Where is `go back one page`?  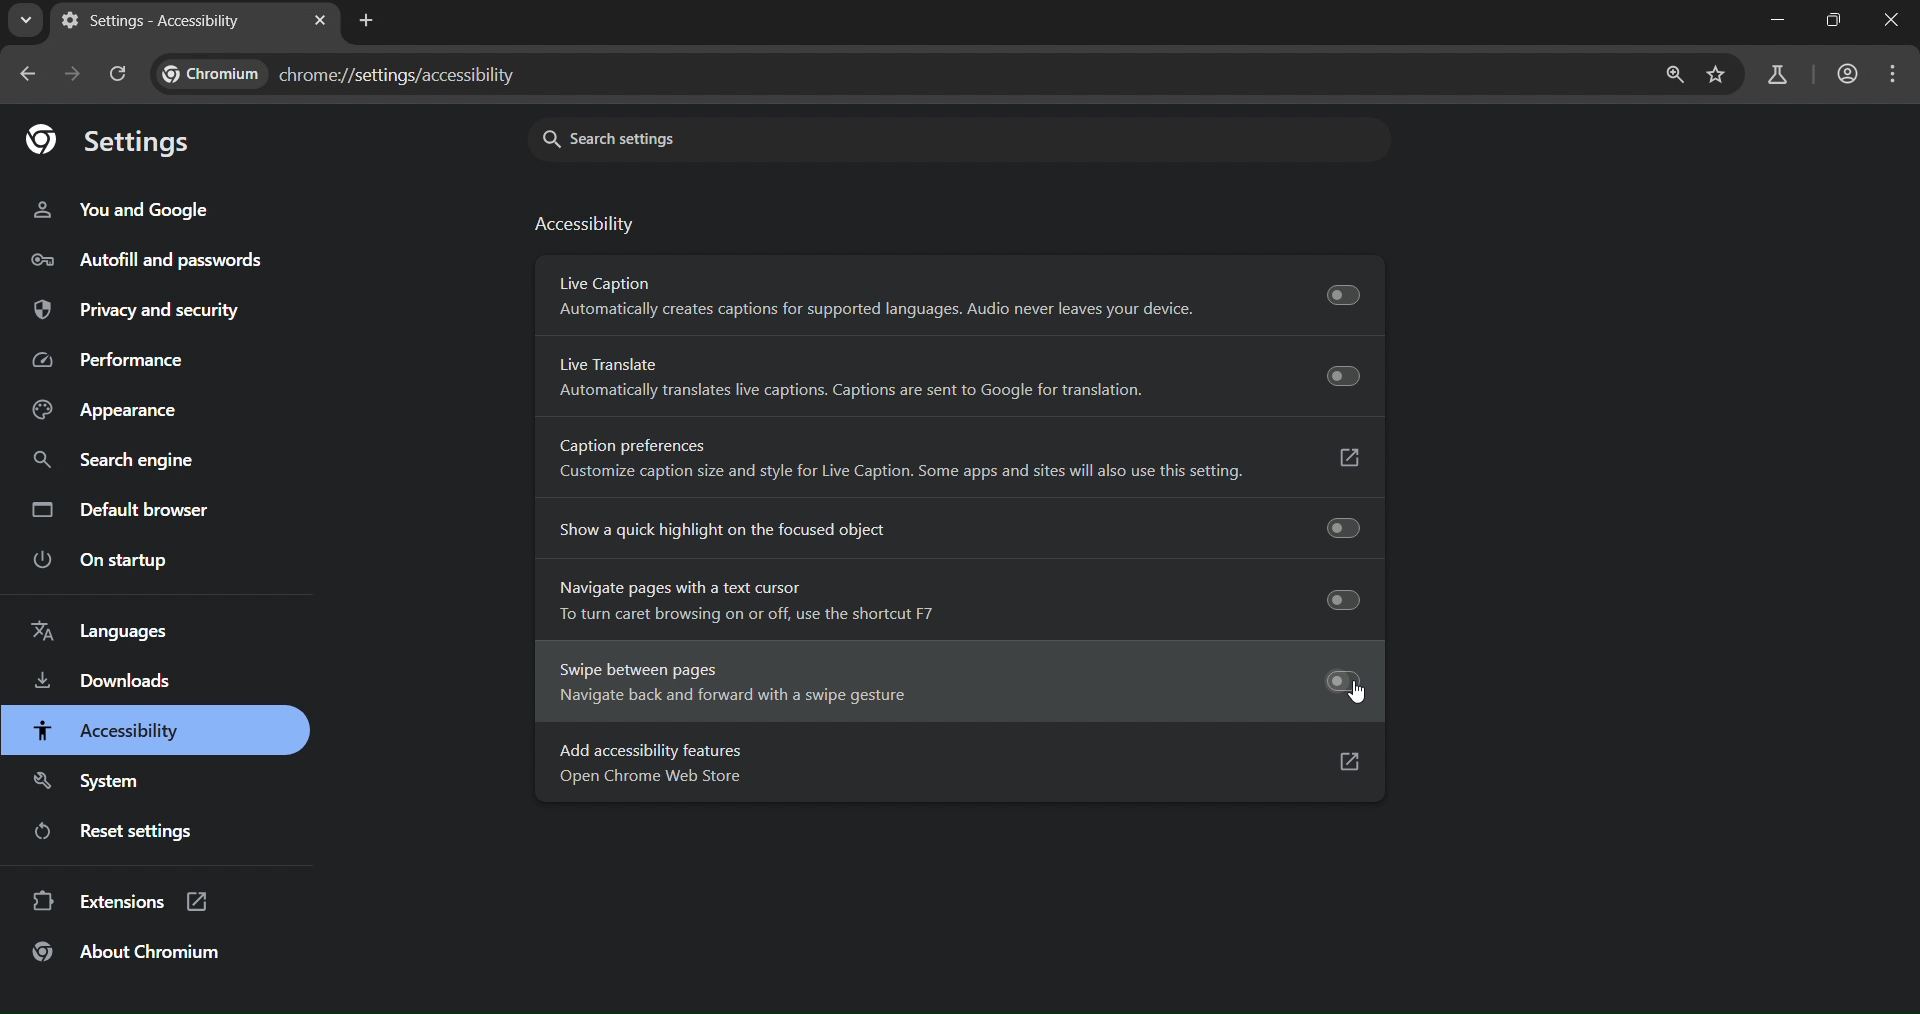
go back one page is located at coordinates (29, 75).